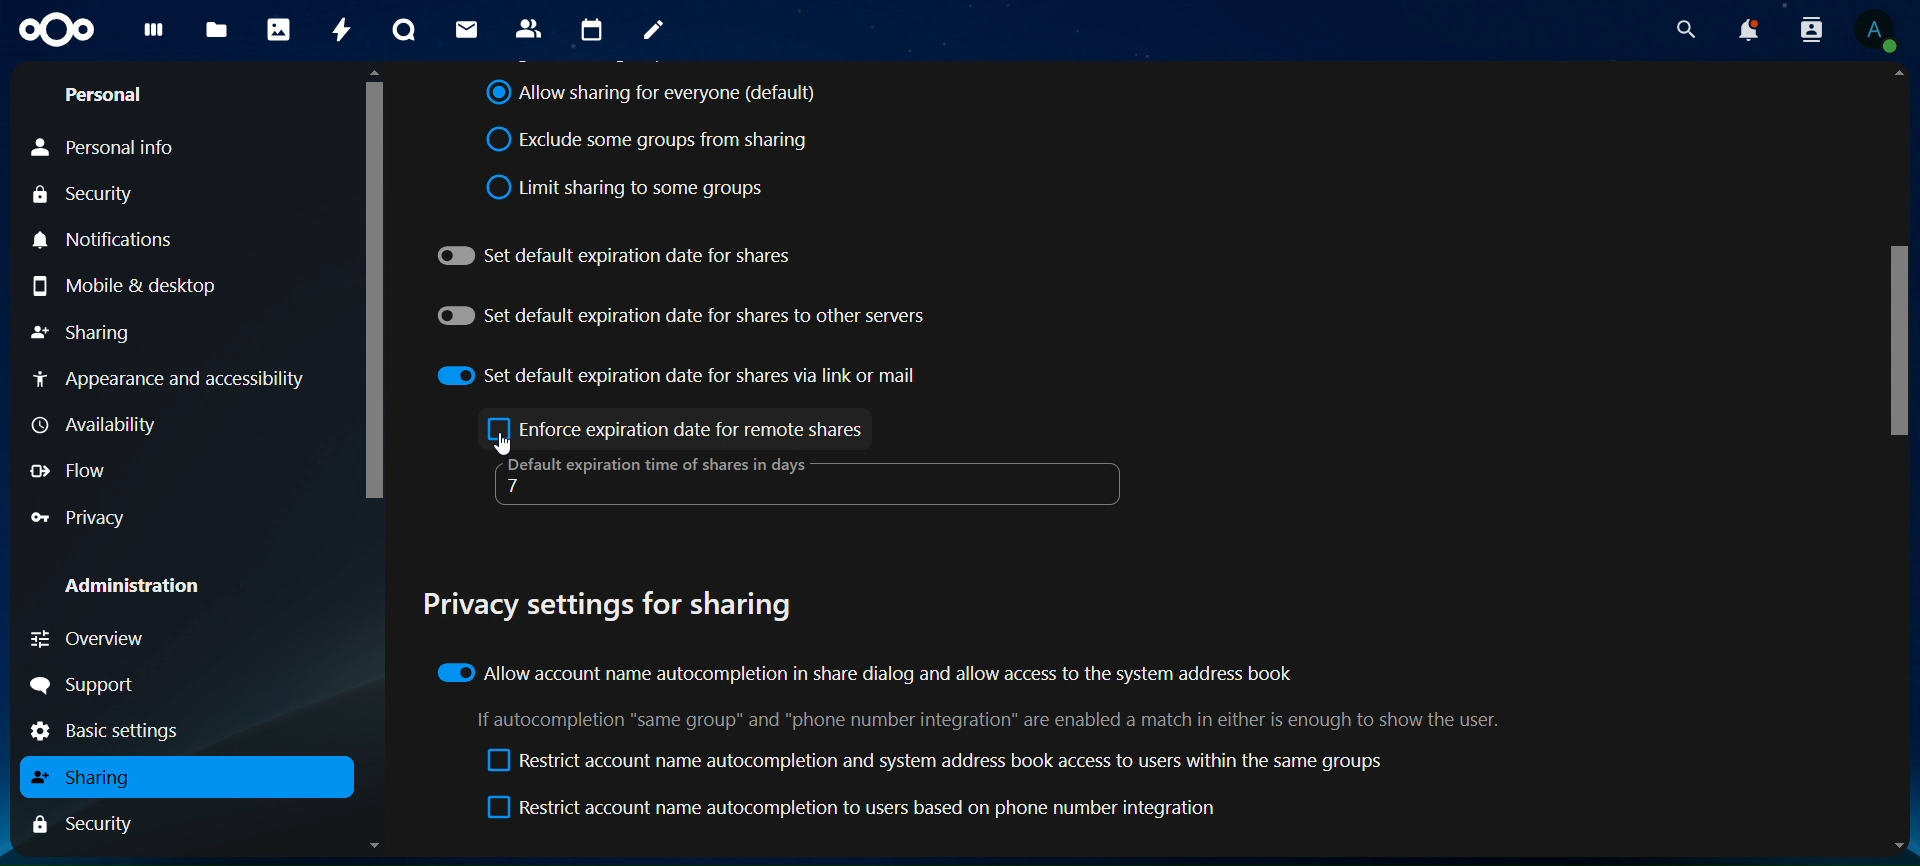 This screenshot has width=1920, height=866. I want to click on sharing, so click(91, 777).